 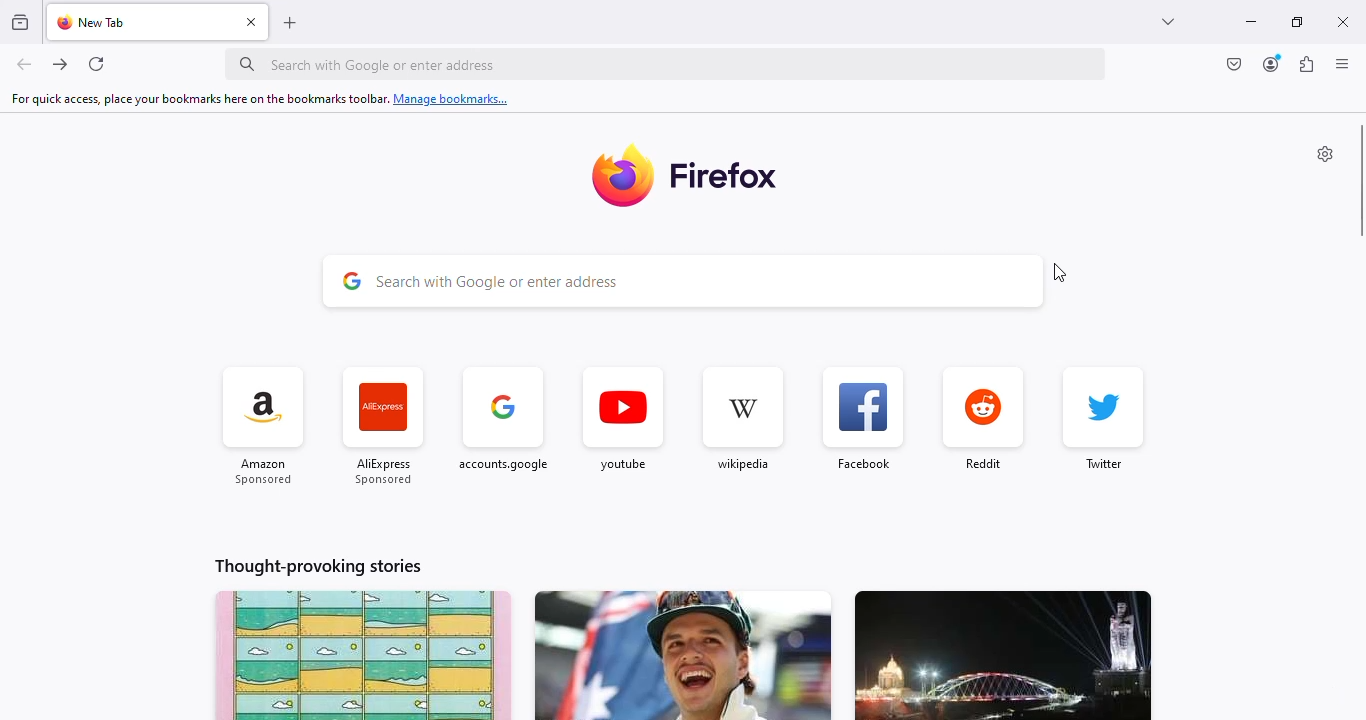 What do you see at coordinates (363, 655) in the screenshot?
I see `story` at bounding box center [363, 655].